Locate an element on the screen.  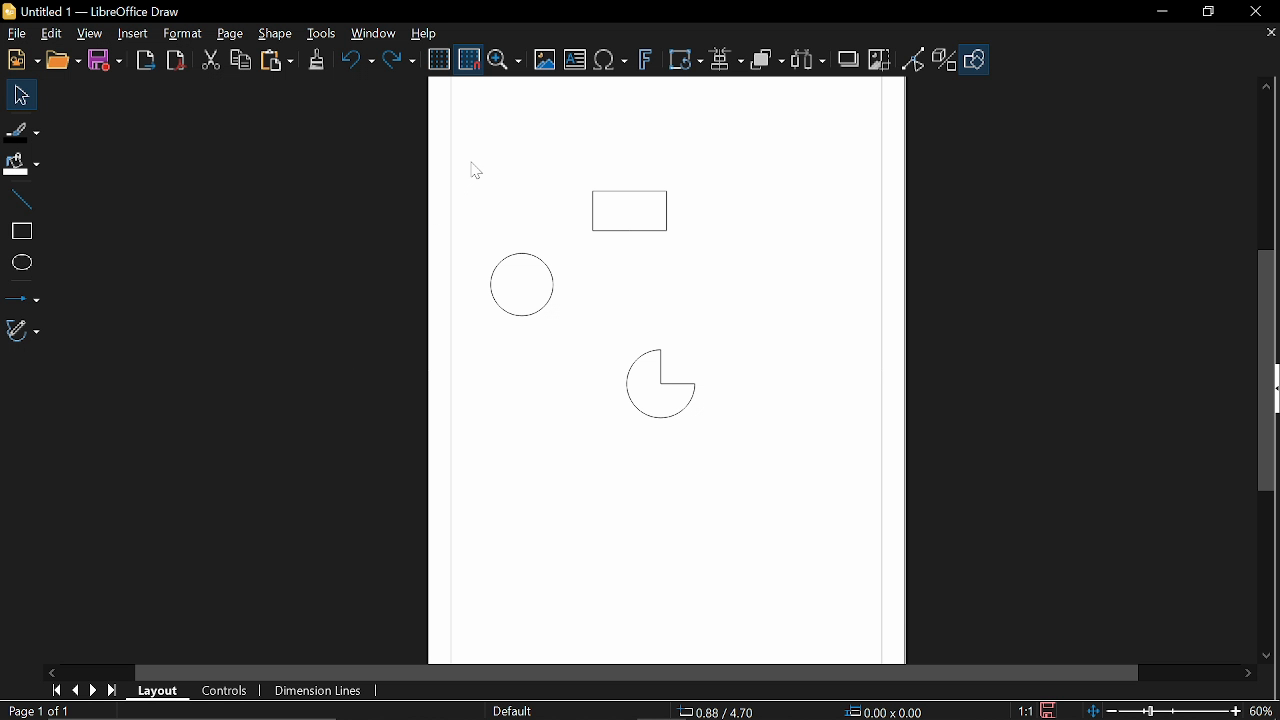
Libreoffice Logo is located at coordinates (9, 10).